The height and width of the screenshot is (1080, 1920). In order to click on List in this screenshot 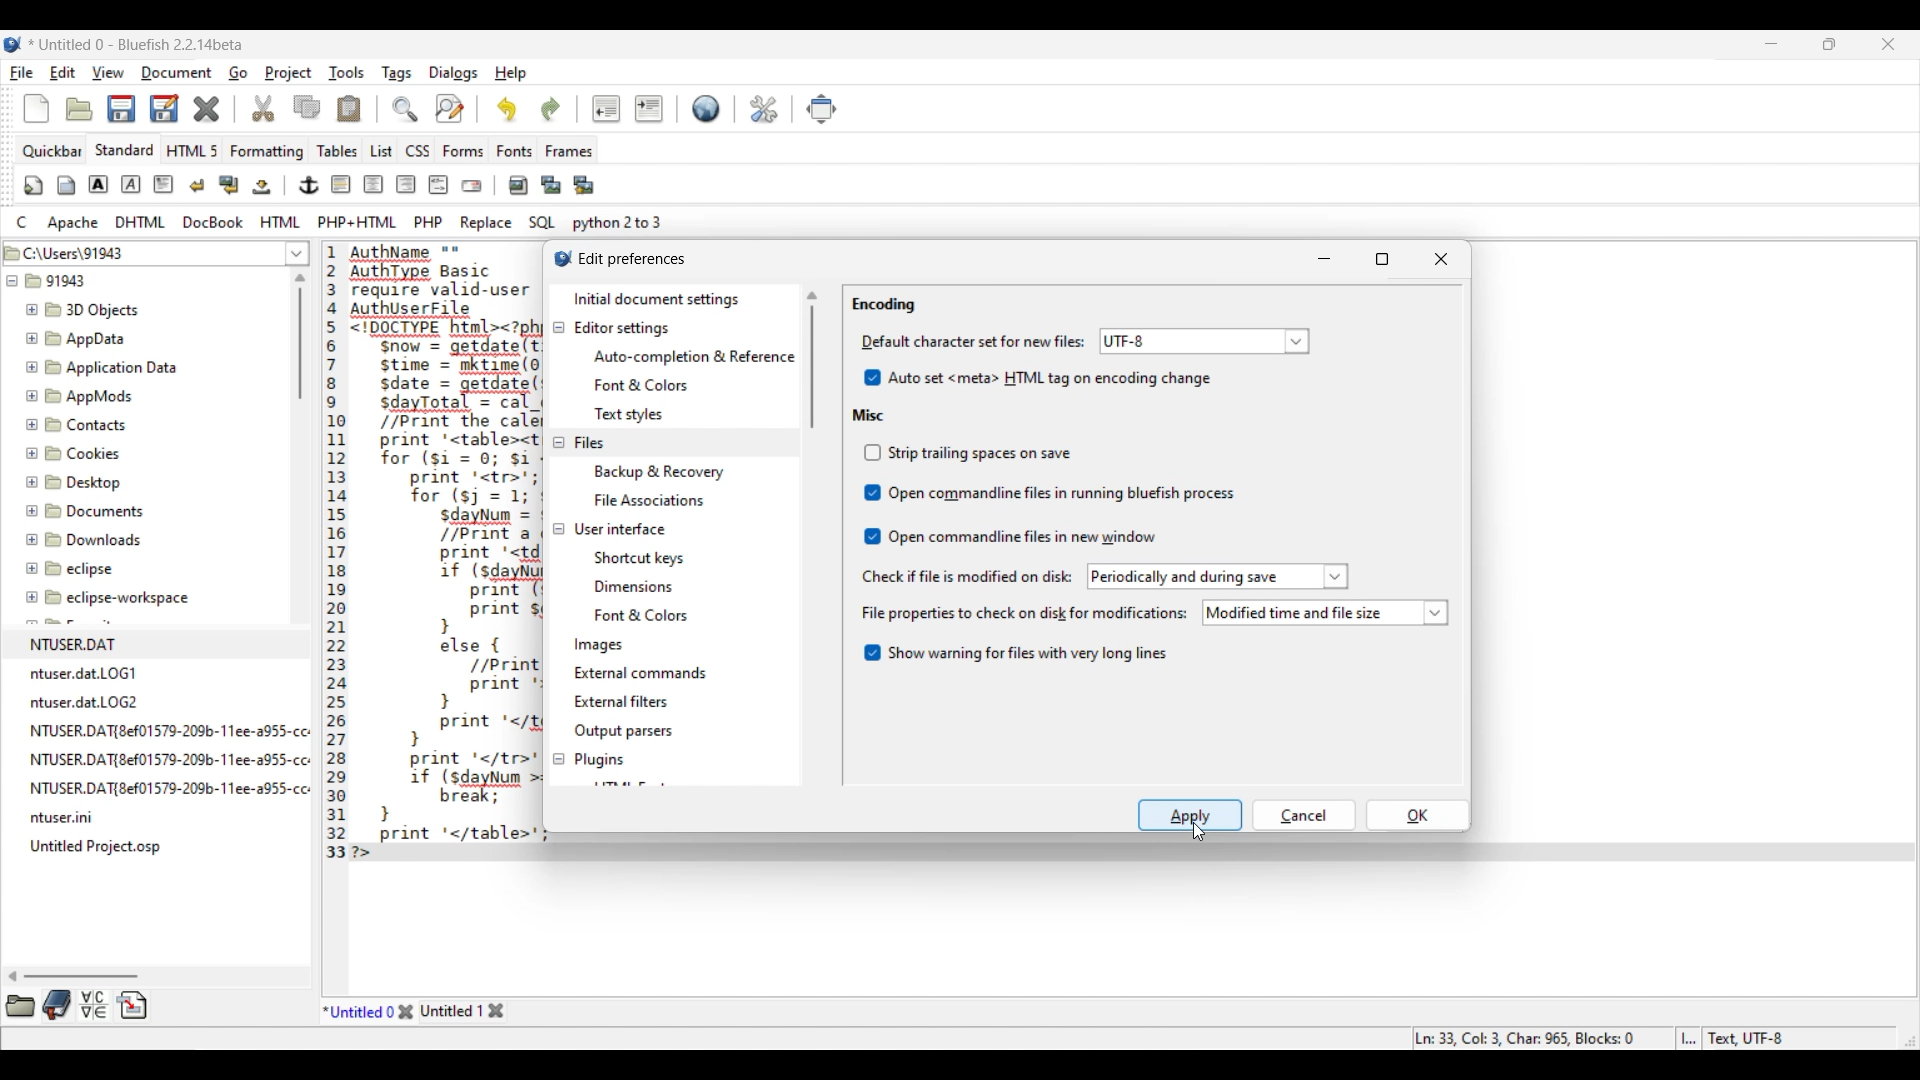, I will do `click(382, 151)`.